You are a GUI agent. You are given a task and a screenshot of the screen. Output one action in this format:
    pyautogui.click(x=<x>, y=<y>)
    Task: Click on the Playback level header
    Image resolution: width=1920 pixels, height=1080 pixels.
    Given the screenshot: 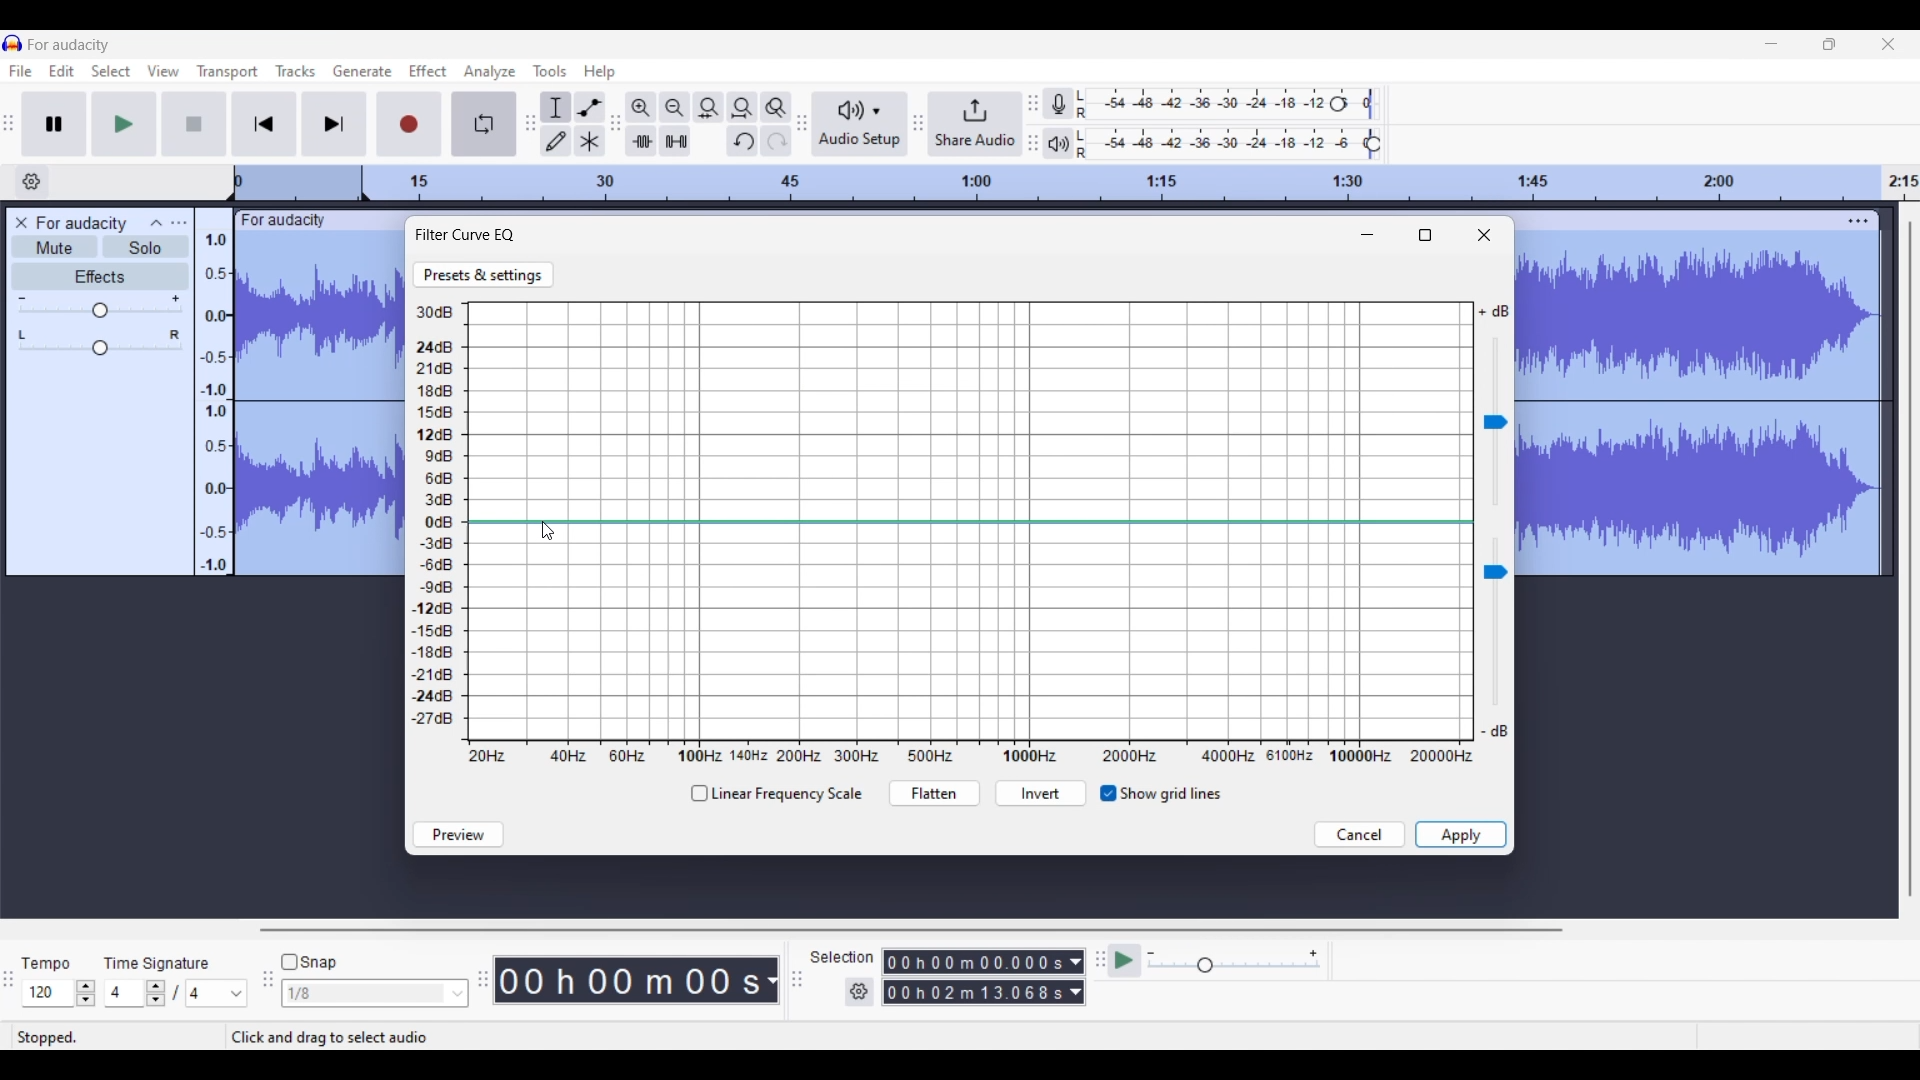 What is the action you would take?
    pyautogui.click(x=1374, y=144)
    